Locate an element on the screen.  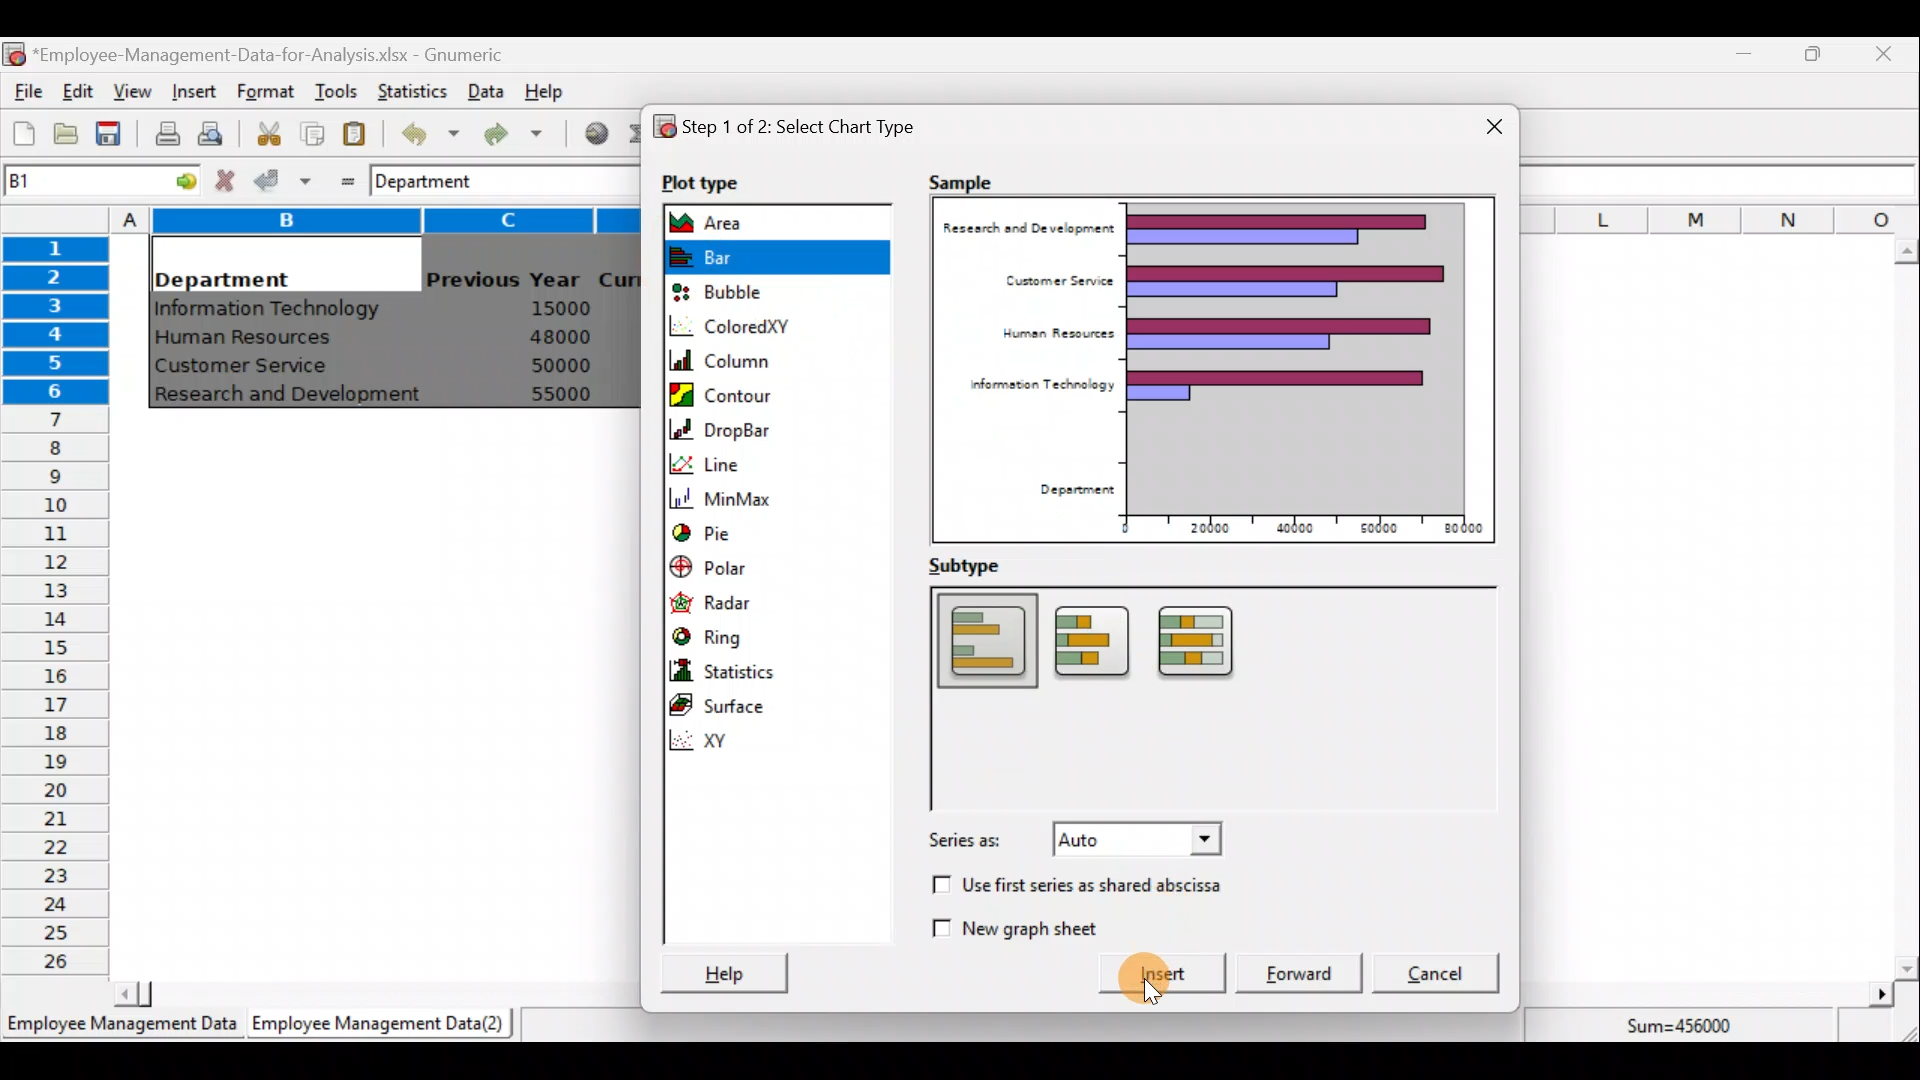
55000 is located at coordinates (562, 394).